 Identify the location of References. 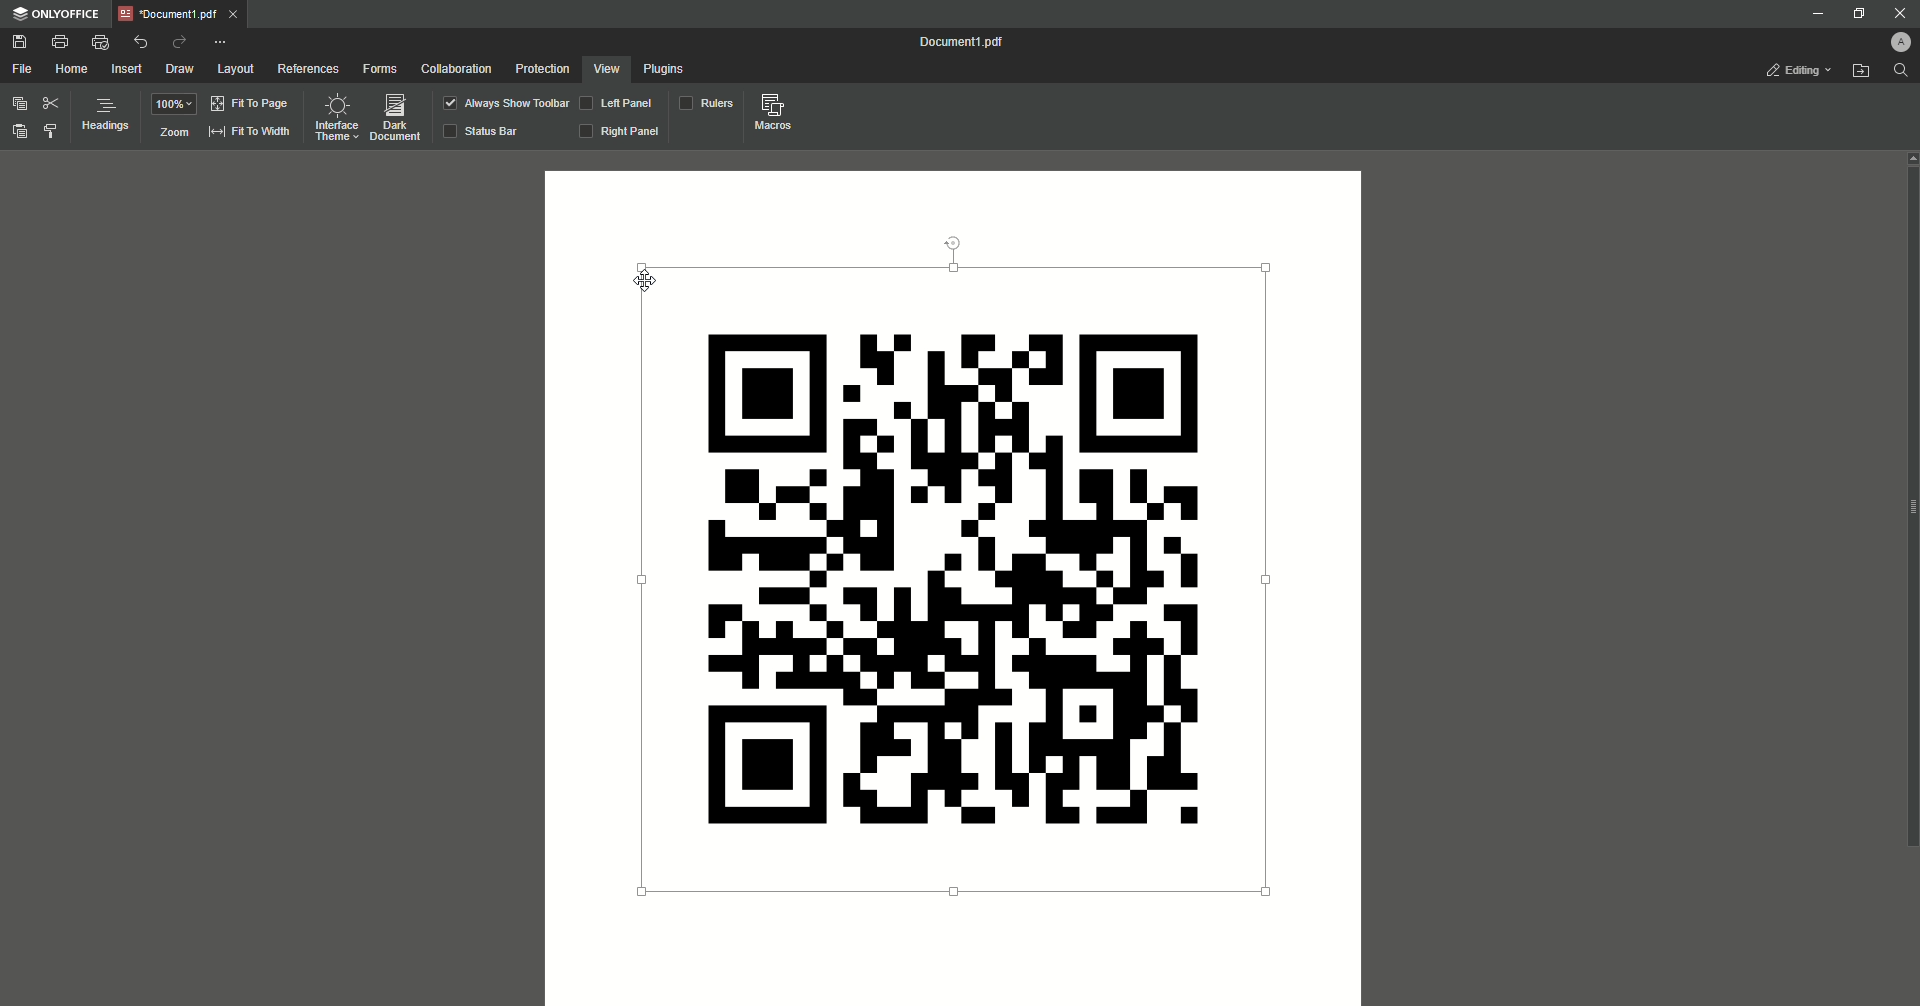
(307, 69).